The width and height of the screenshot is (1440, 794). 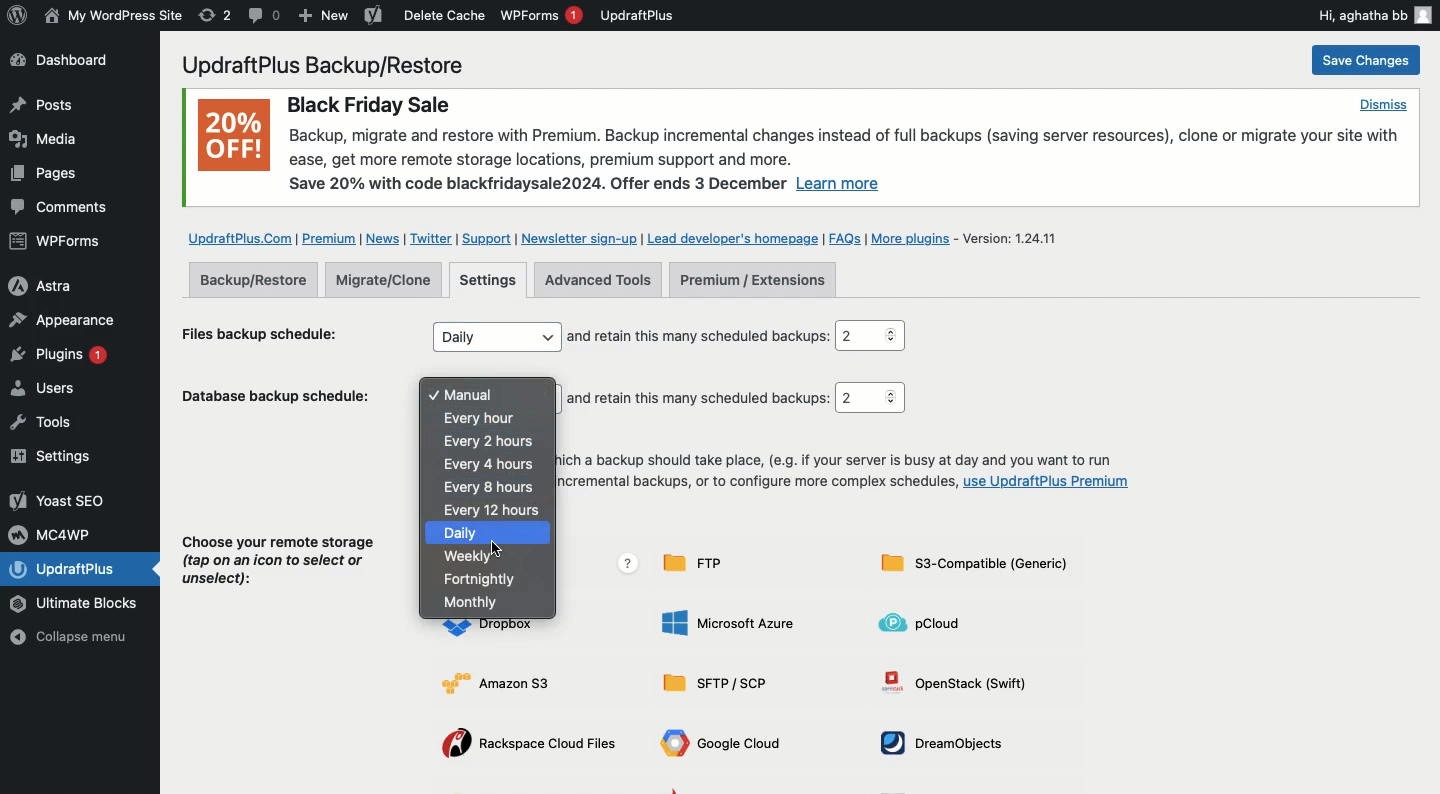 I want to click on Save change, so click(x=1364, y=61).